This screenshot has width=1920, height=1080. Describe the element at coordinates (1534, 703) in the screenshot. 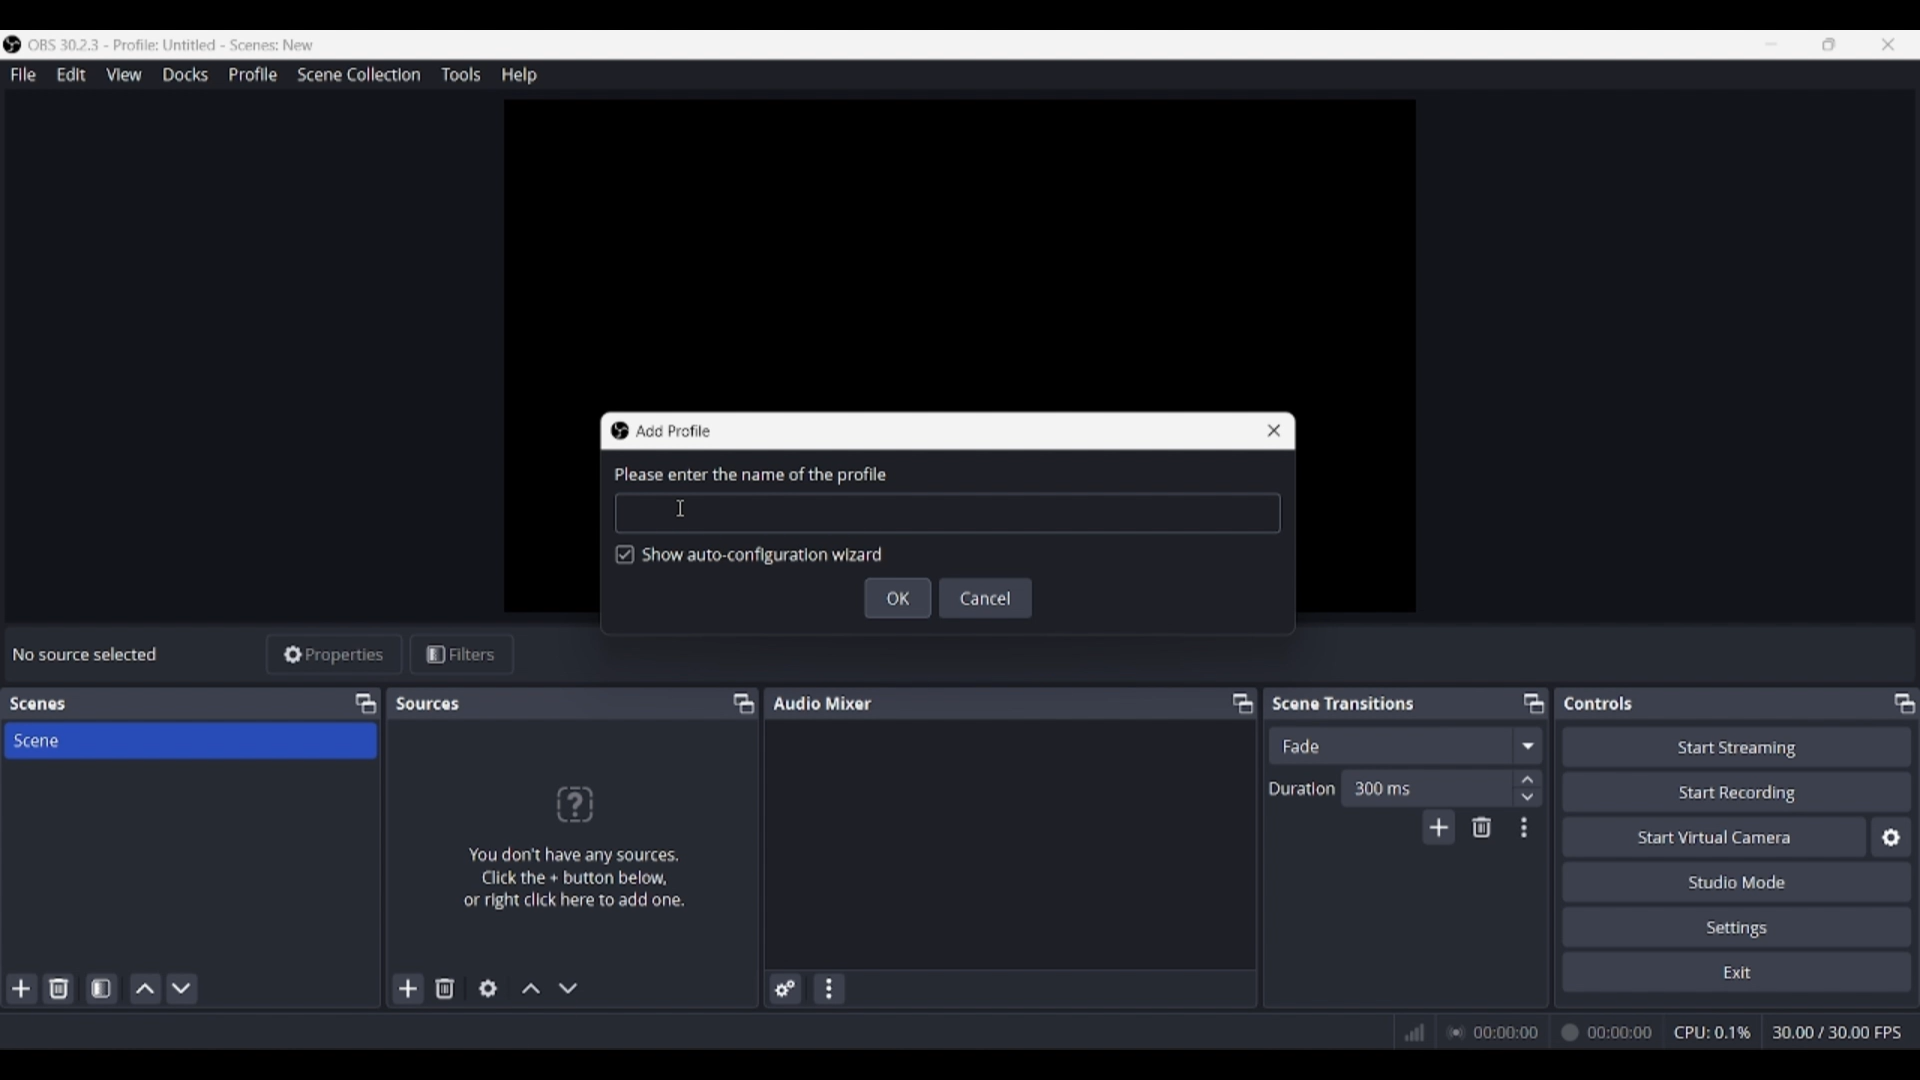

I see `Float Scene transitions panel` at that location.